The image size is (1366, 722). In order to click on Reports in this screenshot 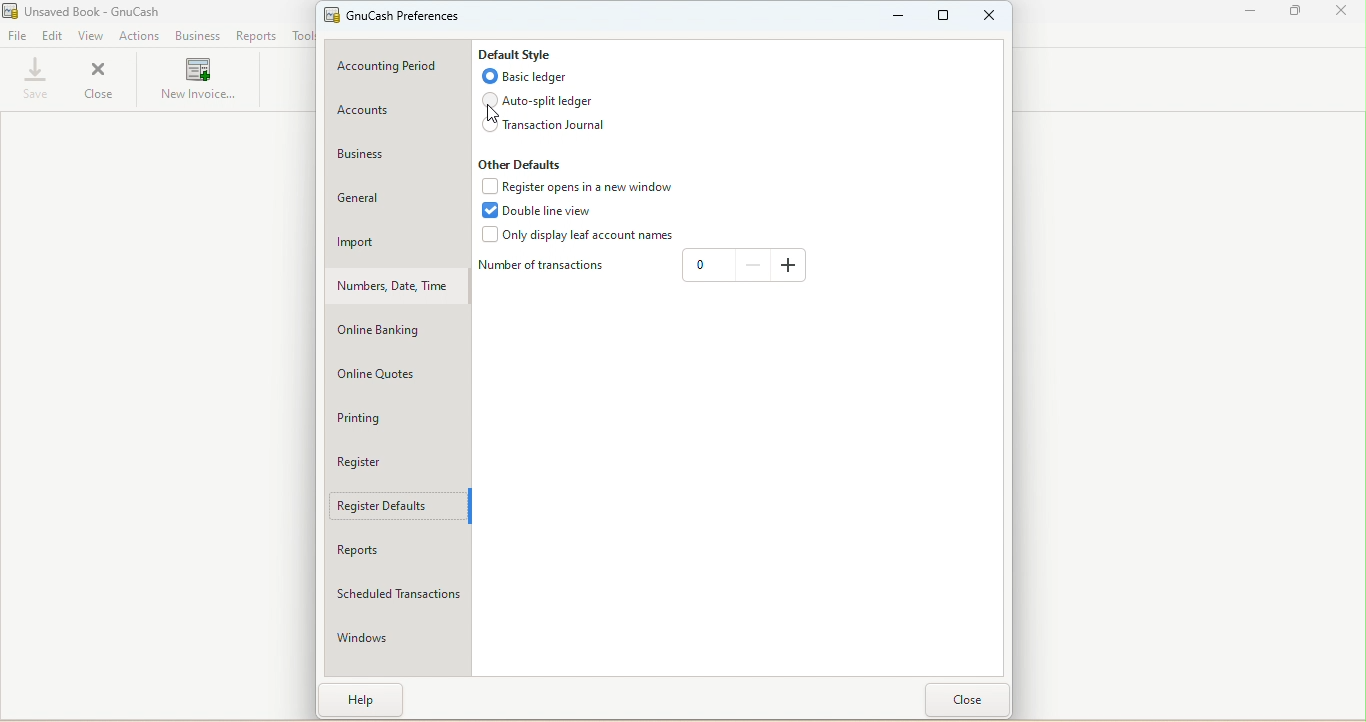, I will do `click(399, 551)`.